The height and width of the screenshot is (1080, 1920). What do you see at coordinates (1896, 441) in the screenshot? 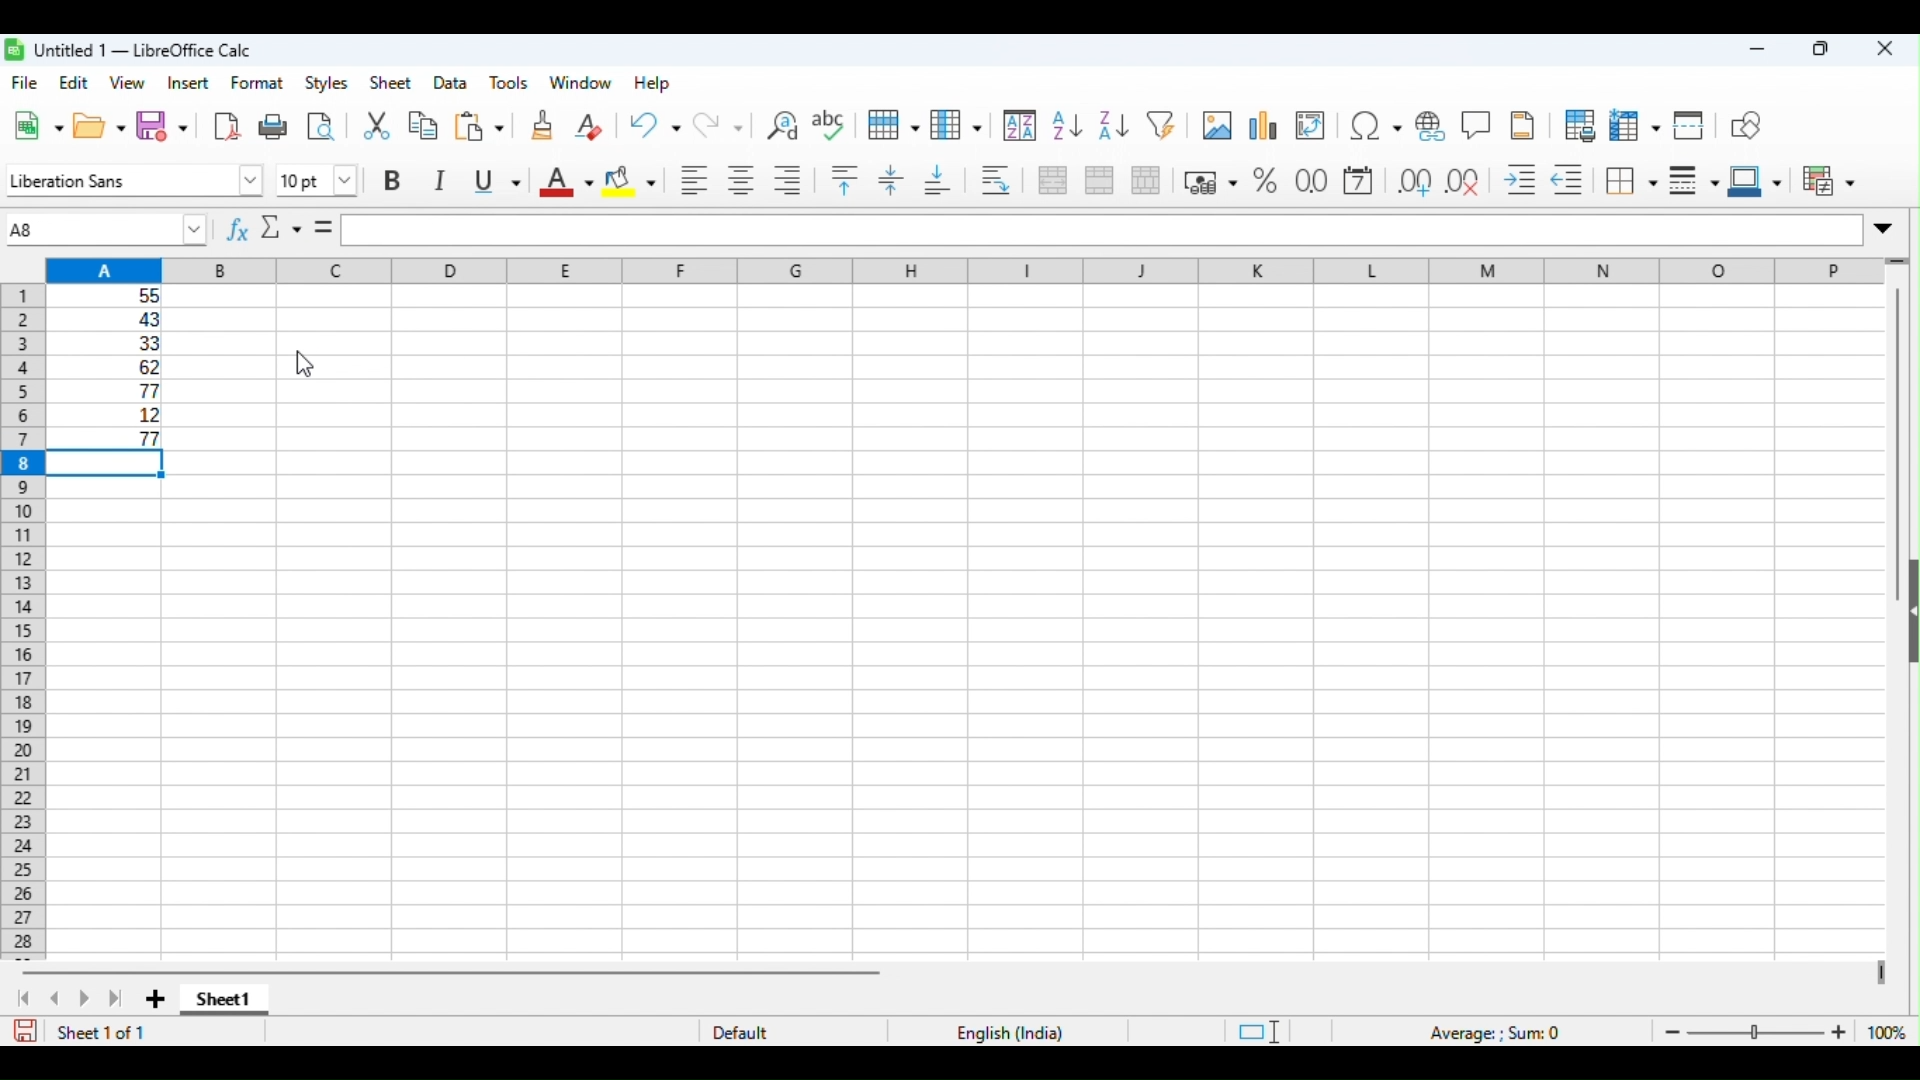
I see `vertical scroll bar` at bounding box center [1896, 441].